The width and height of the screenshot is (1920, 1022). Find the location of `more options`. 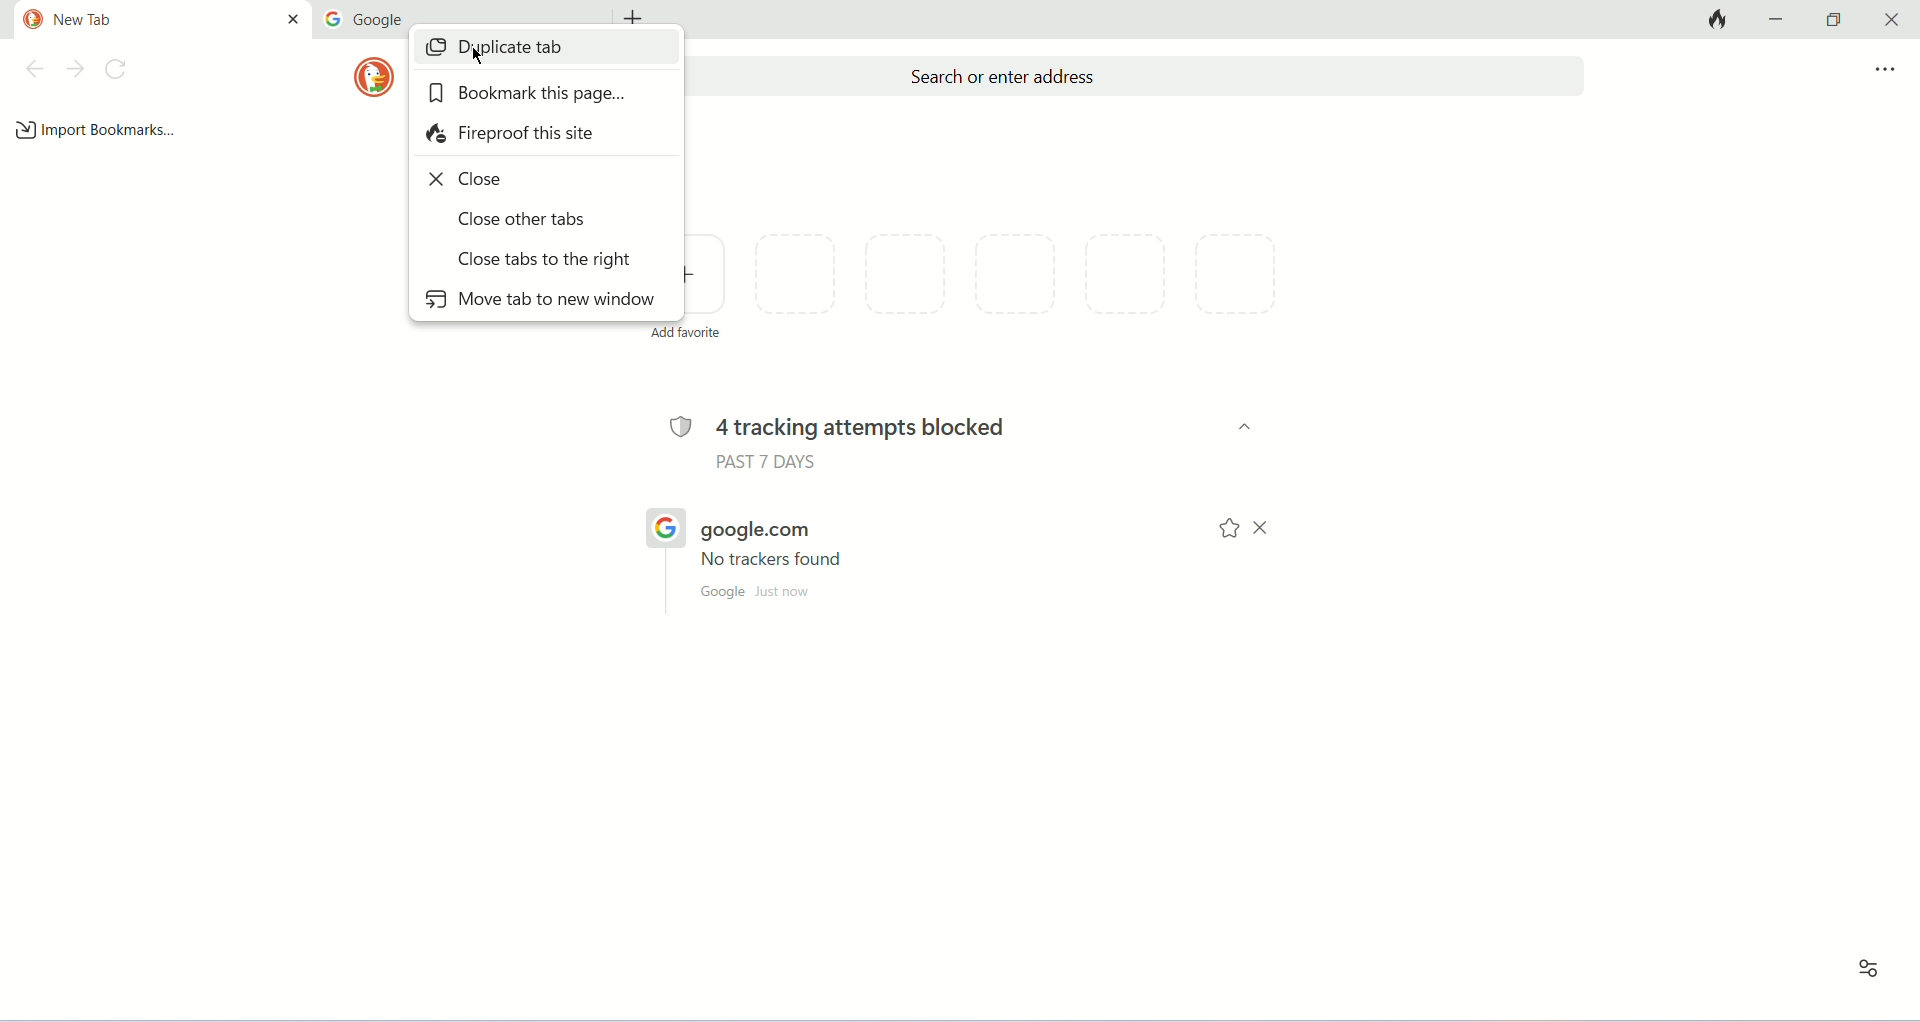

more options is located at coordinates (1885, 70).